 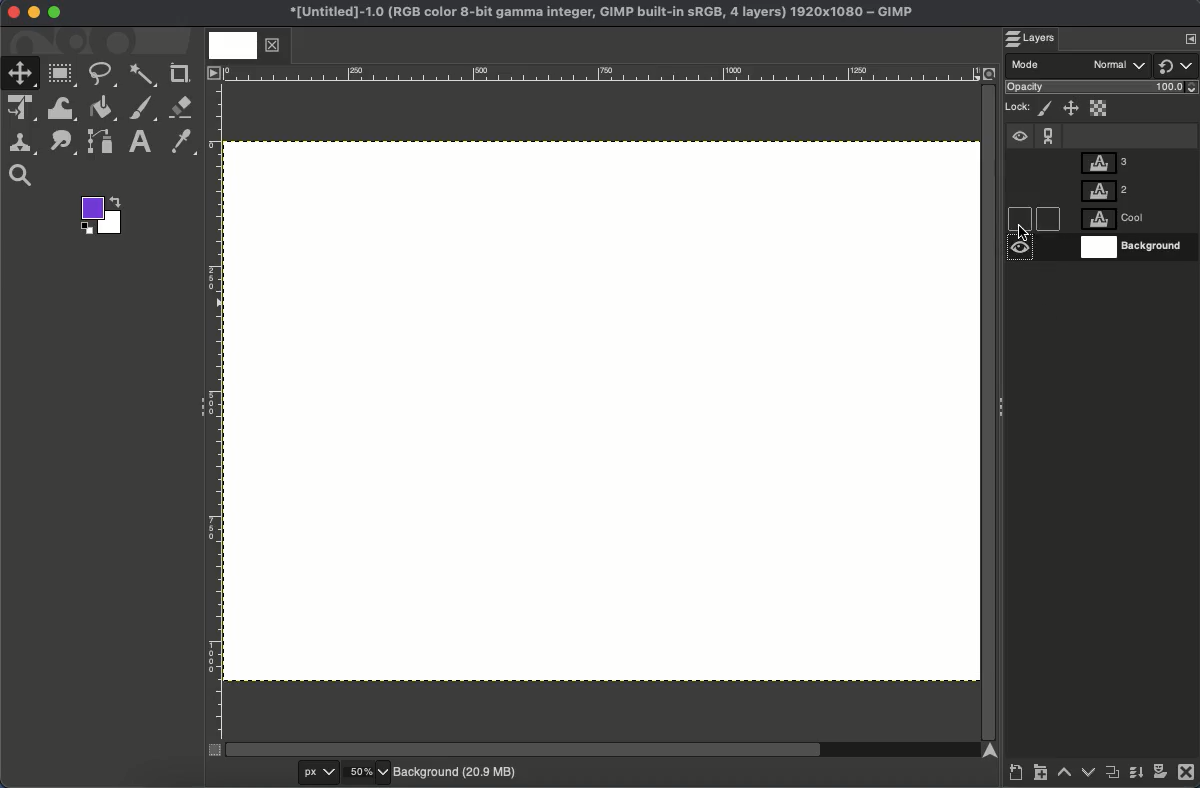 I want to click on Lock, so click(x=1019, y=105).